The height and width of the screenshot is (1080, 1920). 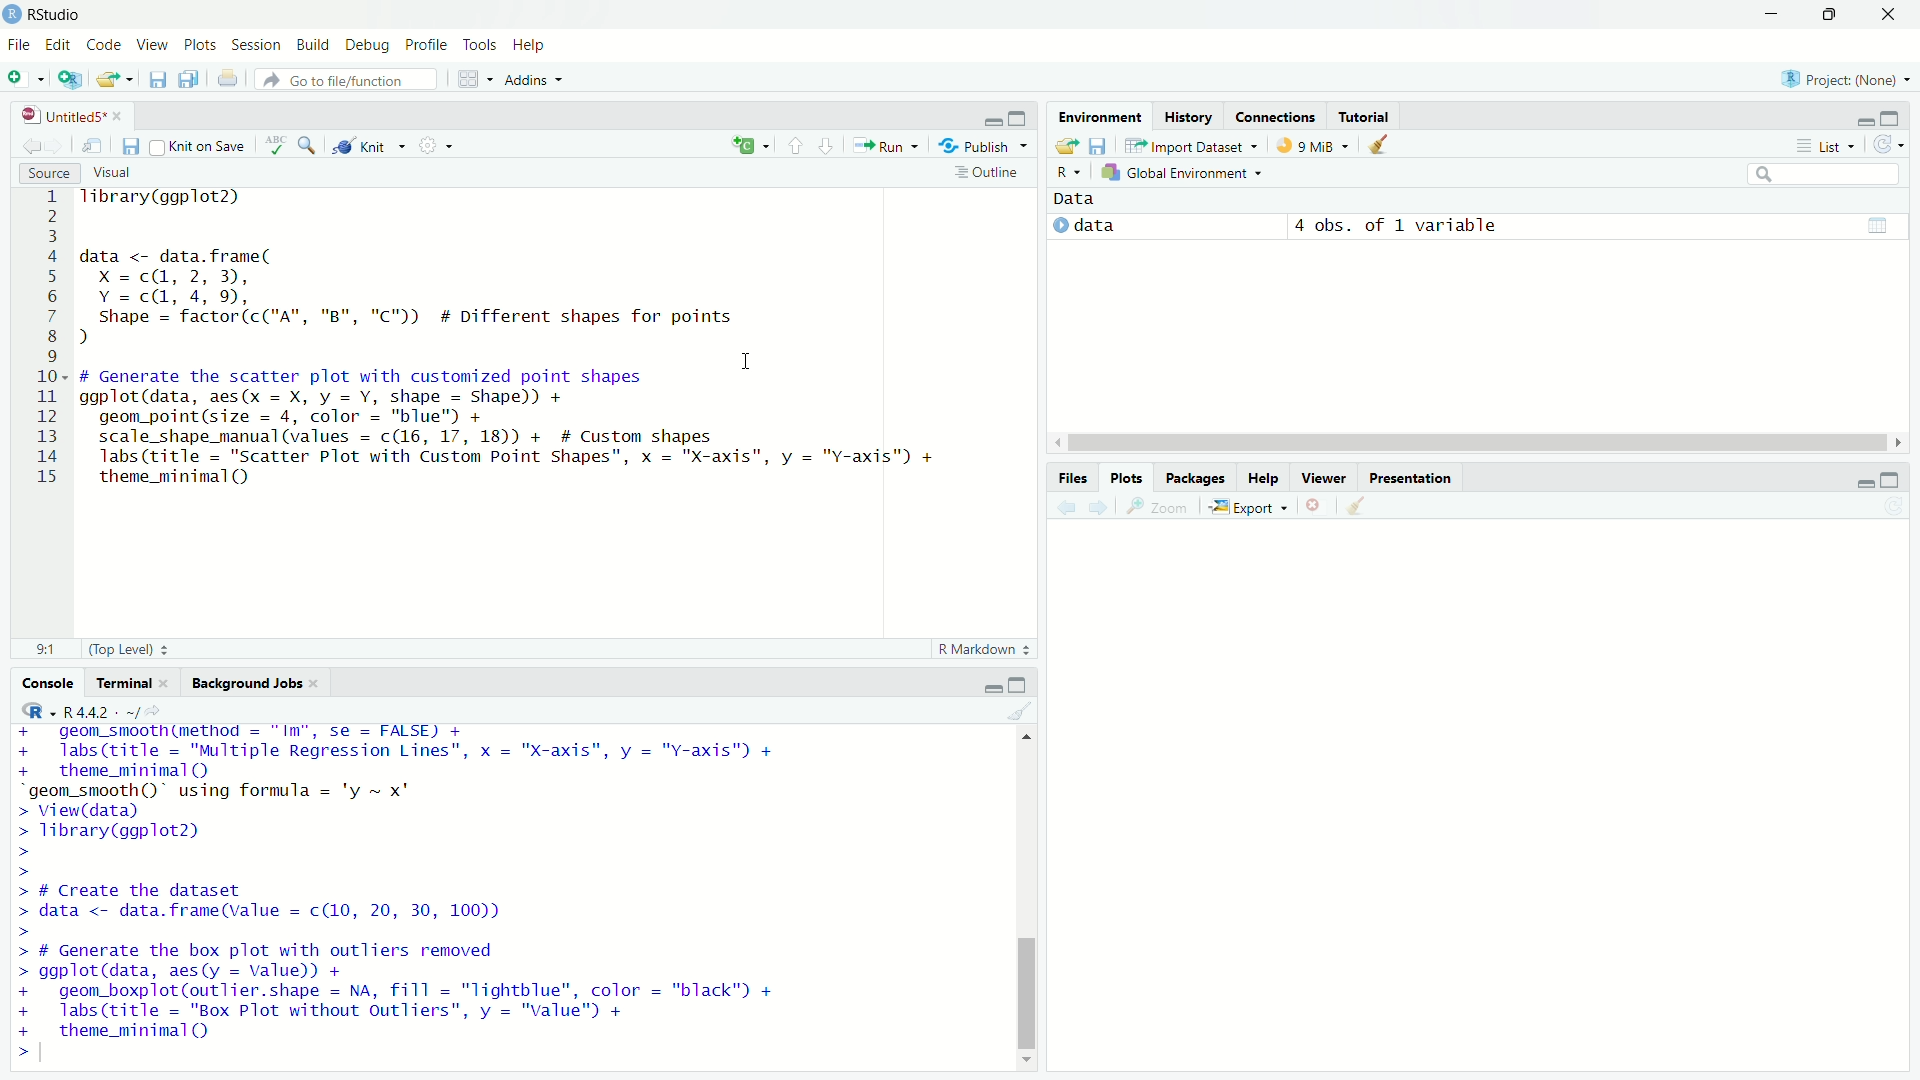 What do you see at coordinates (1324, 477) in the screenshot?
I see `Viewer` at bounding box center [1324, 477].